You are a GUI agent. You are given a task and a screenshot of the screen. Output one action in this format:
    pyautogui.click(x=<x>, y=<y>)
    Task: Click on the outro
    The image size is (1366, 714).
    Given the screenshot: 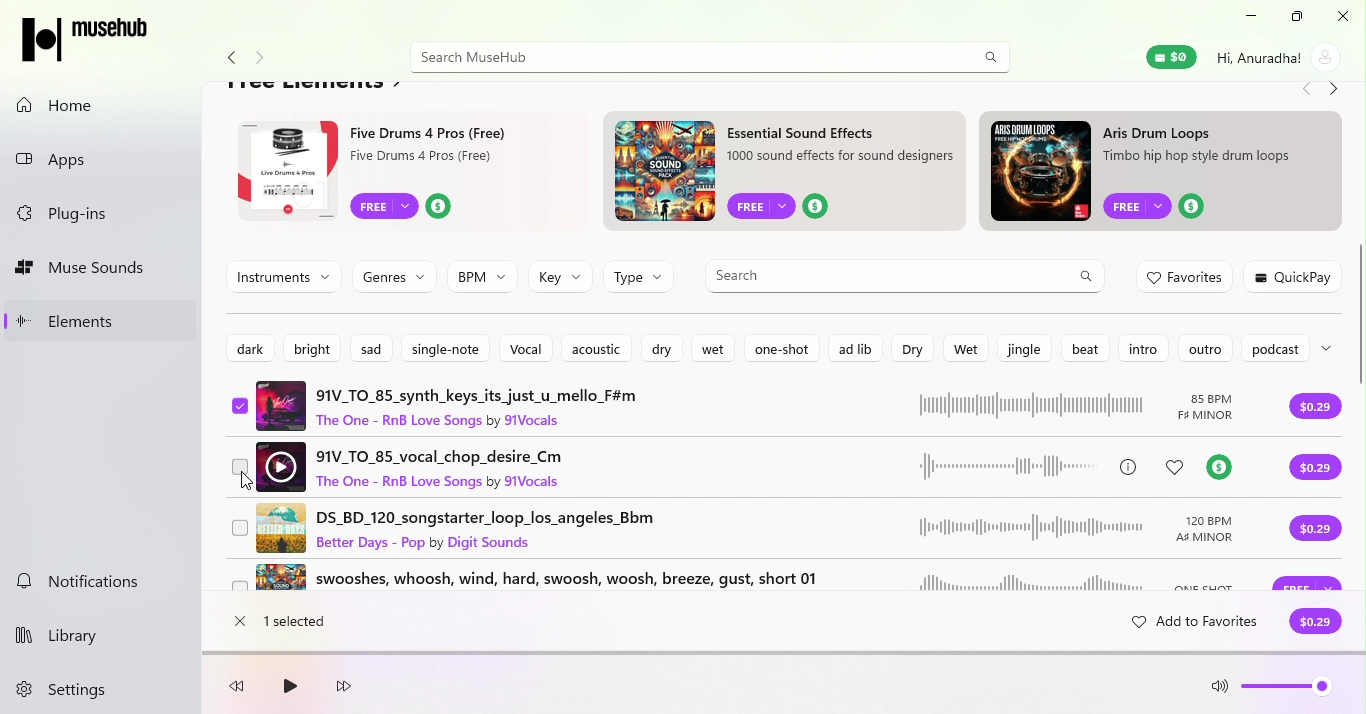 What is the action you would take?
    pyautogui.click(x=1204, y=348)
    